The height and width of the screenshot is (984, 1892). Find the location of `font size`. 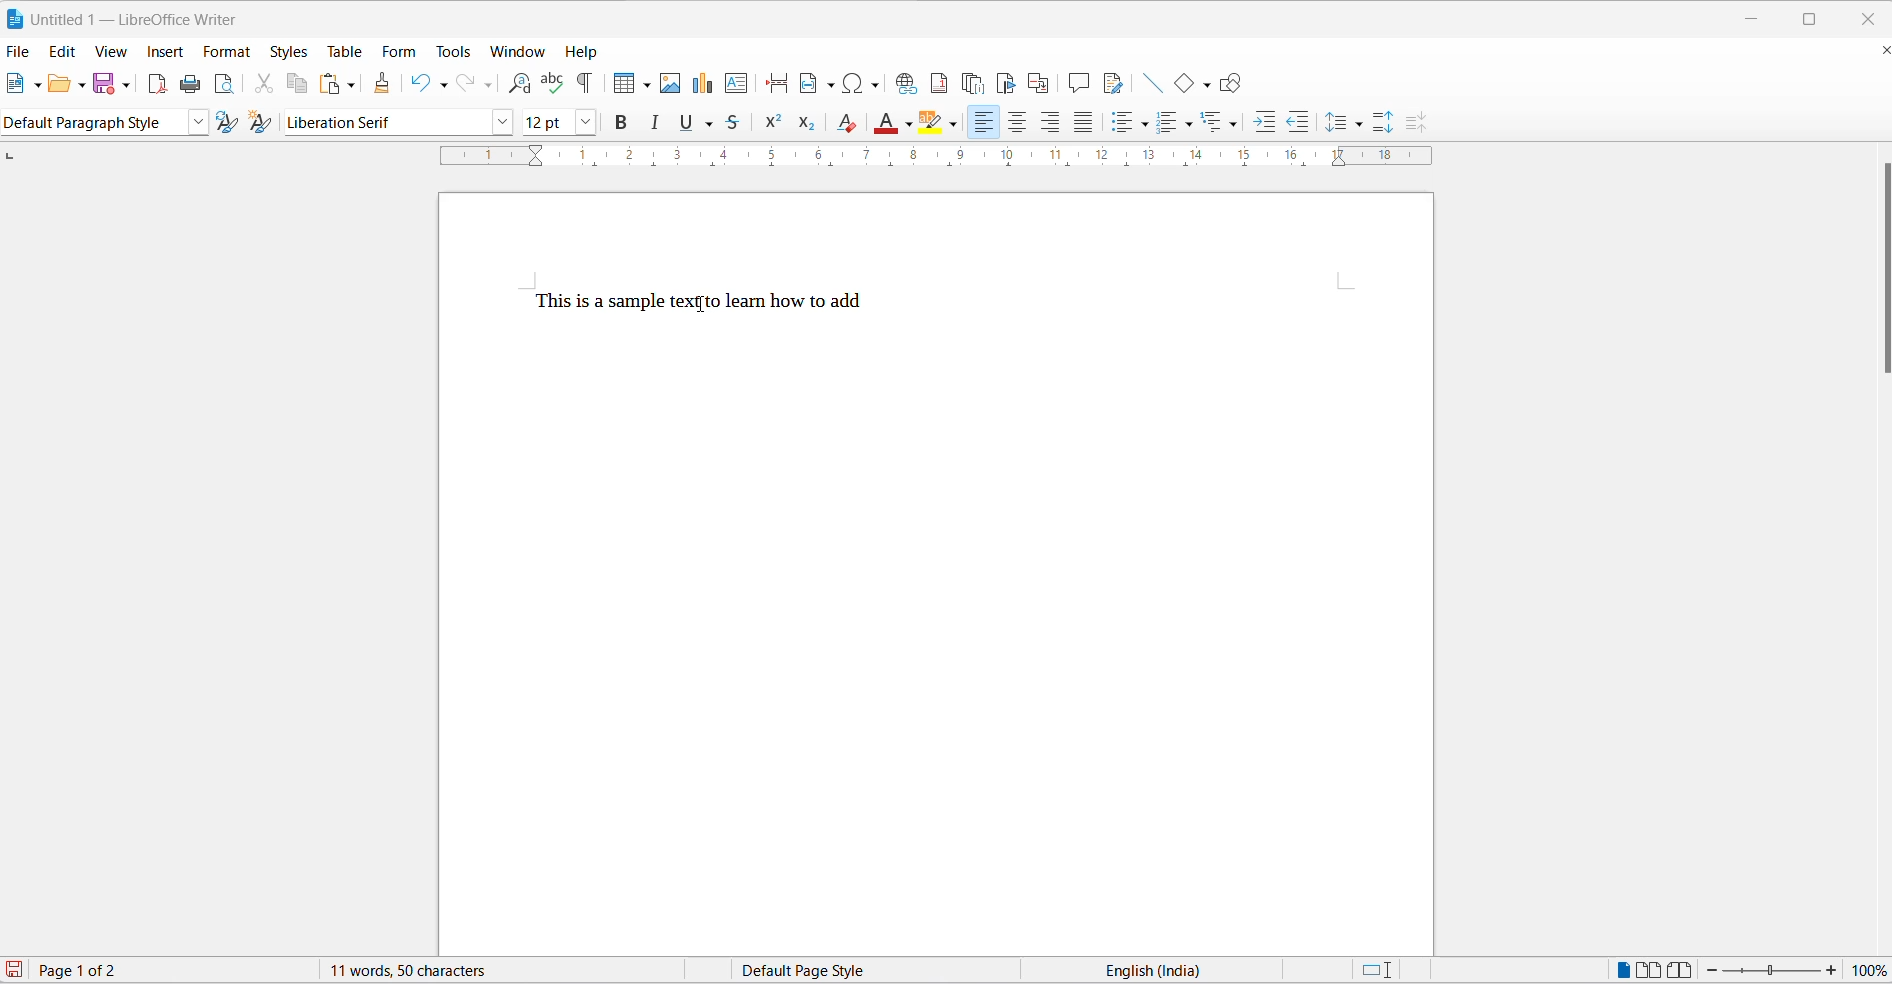

font size is located at coordinates (546, 123).